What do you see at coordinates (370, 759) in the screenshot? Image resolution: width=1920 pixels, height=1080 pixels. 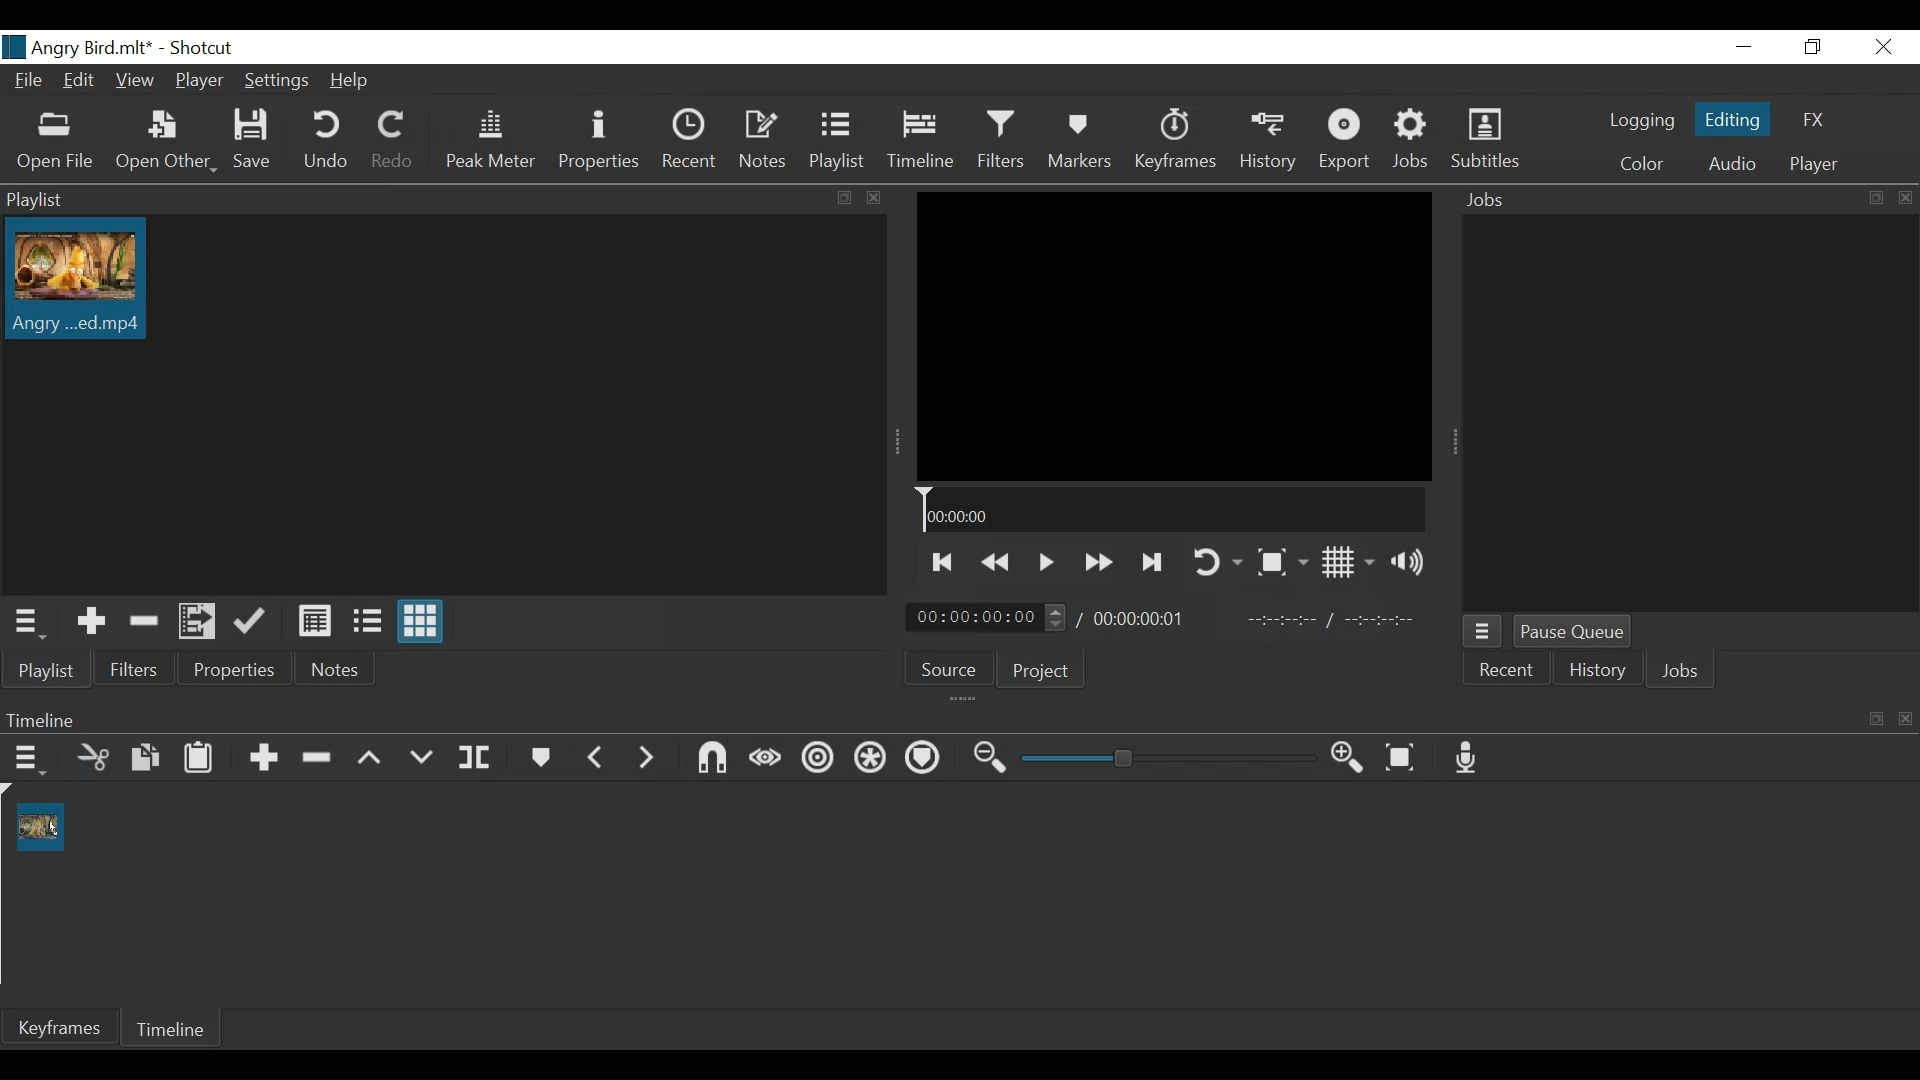 I see `lift` at bounding box center [370, 759].